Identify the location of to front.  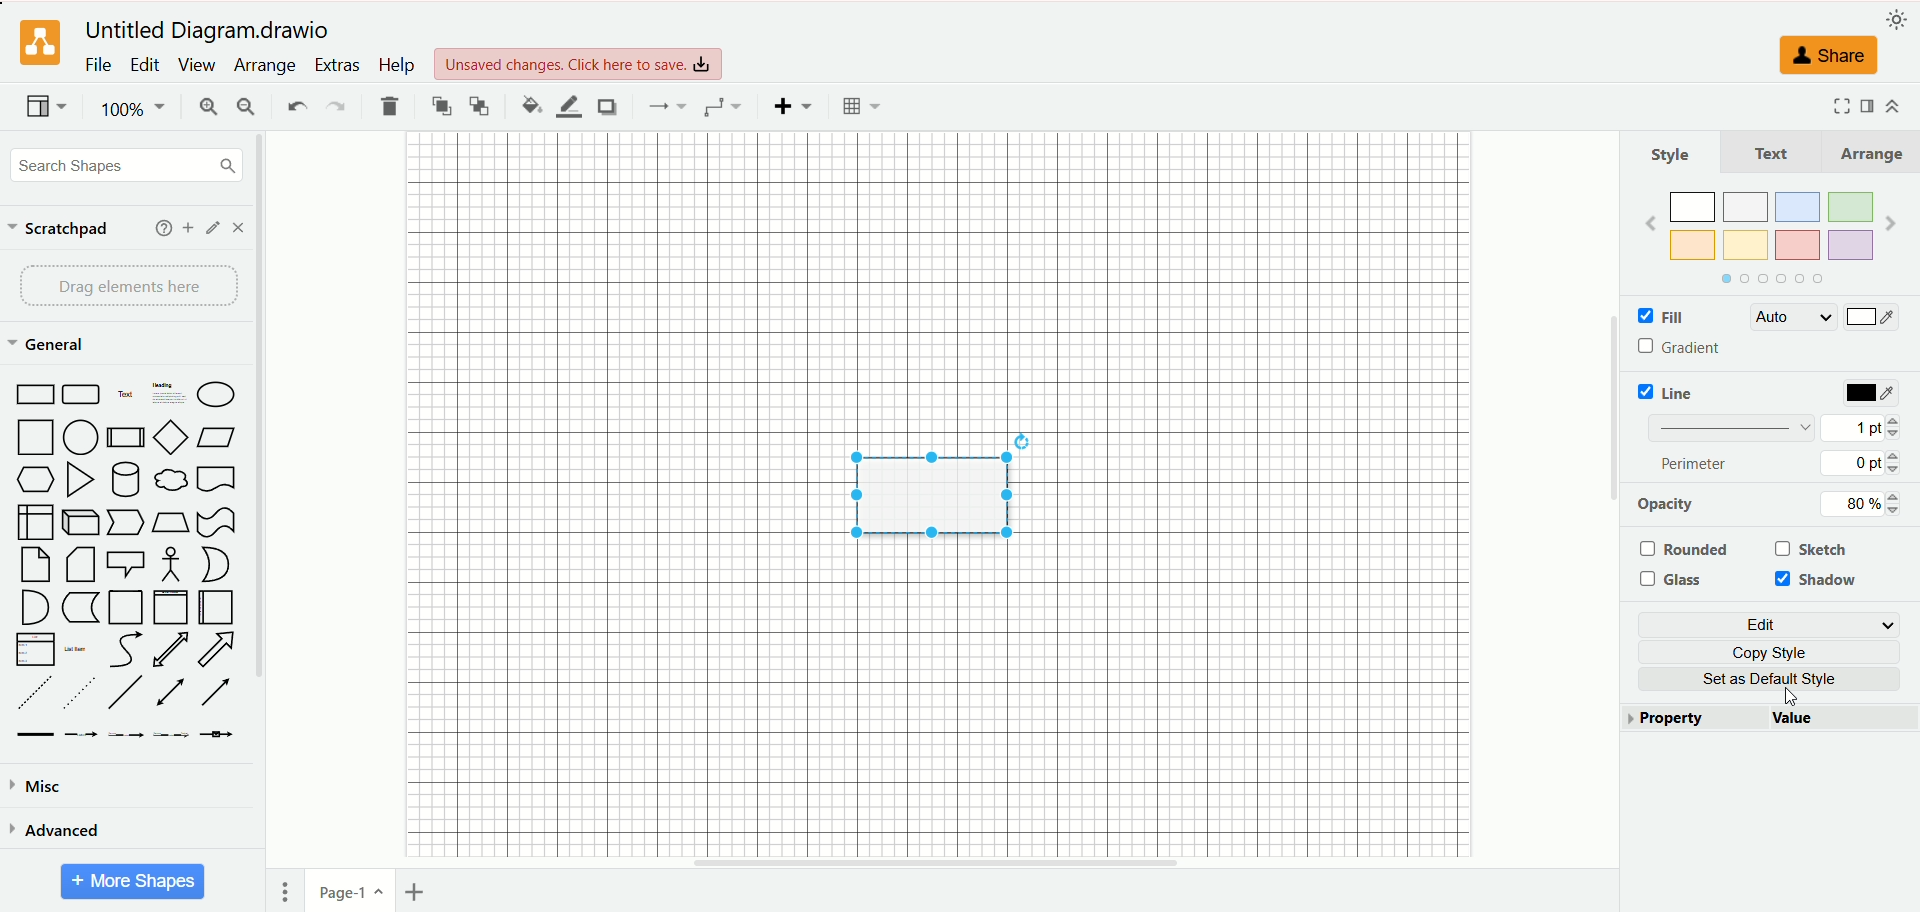
(443, 105).